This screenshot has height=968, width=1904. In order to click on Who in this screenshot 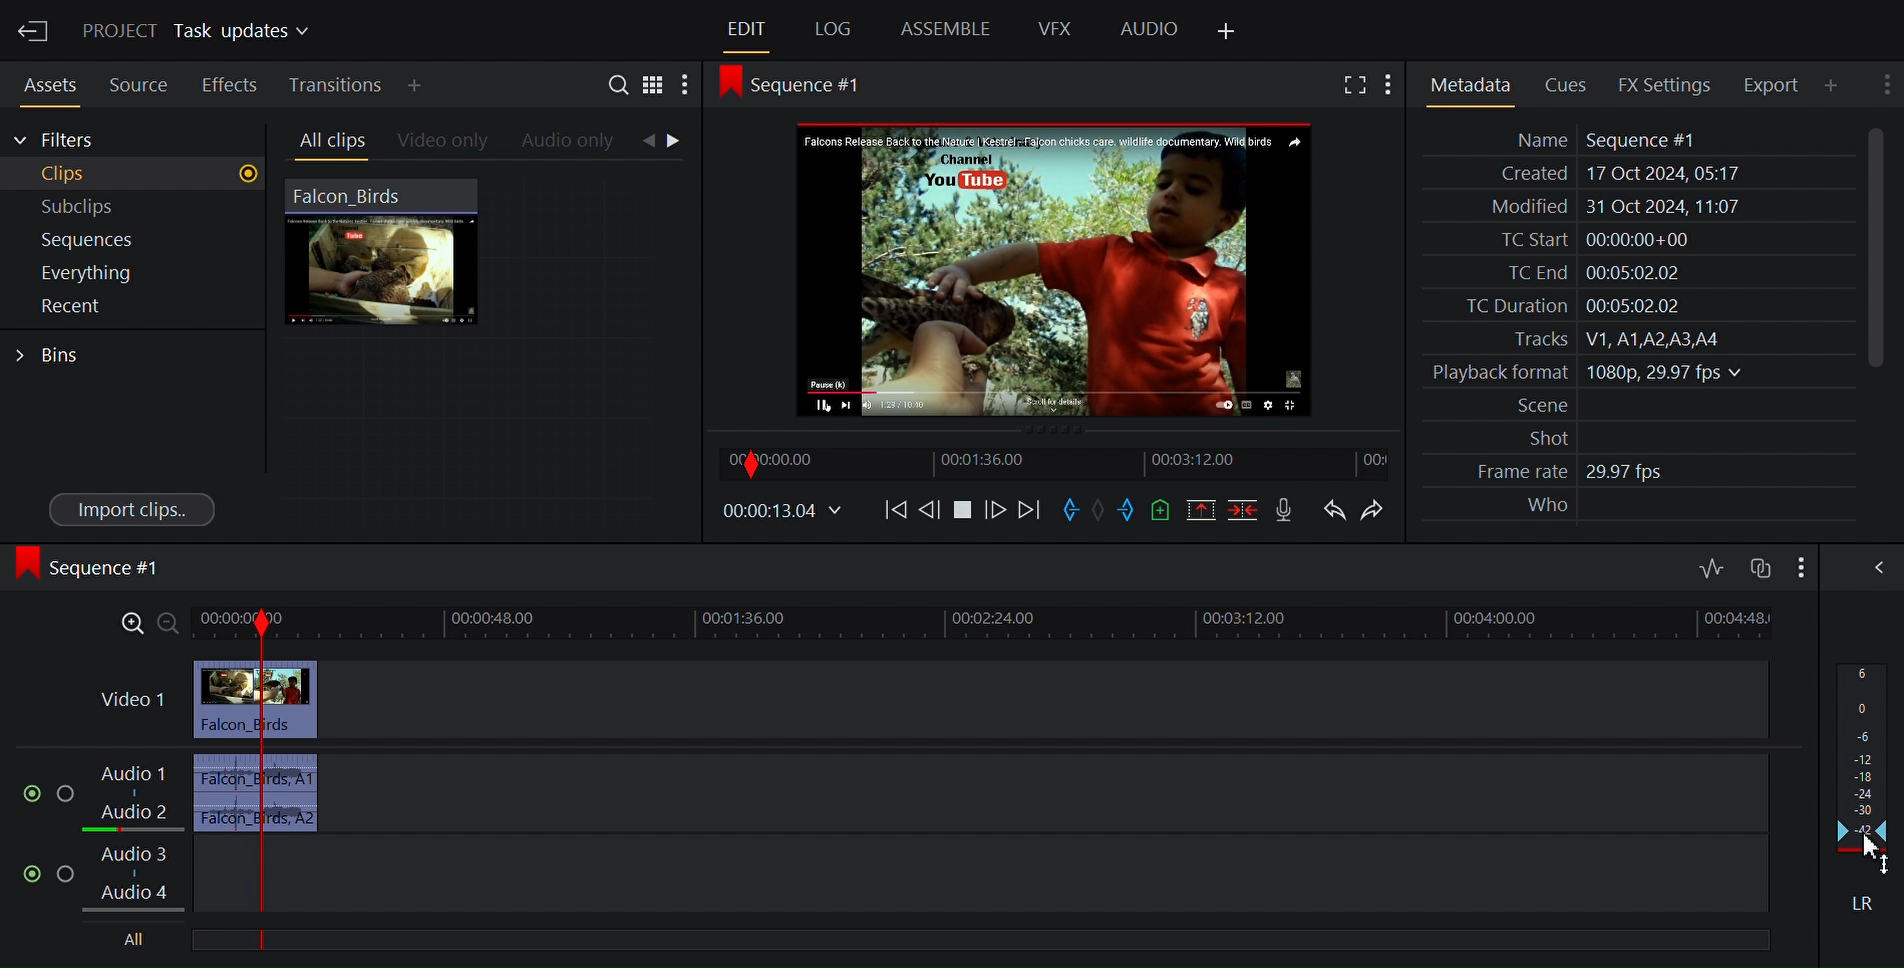, I will do `click(1544, 506)`.